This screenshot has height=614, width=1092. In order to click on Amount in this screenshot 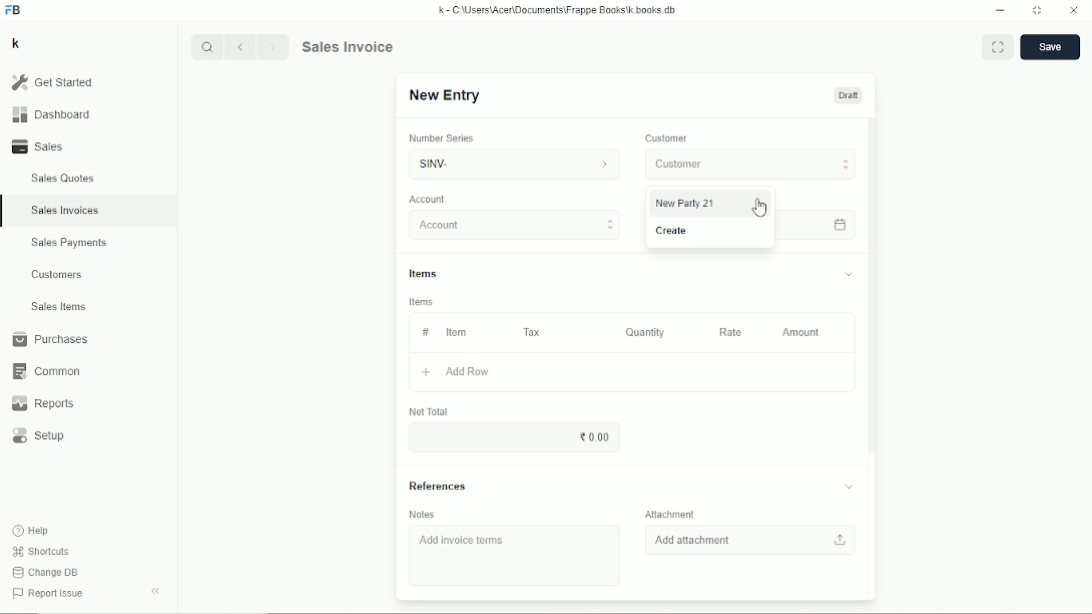, I will do `click(802, 332)`.